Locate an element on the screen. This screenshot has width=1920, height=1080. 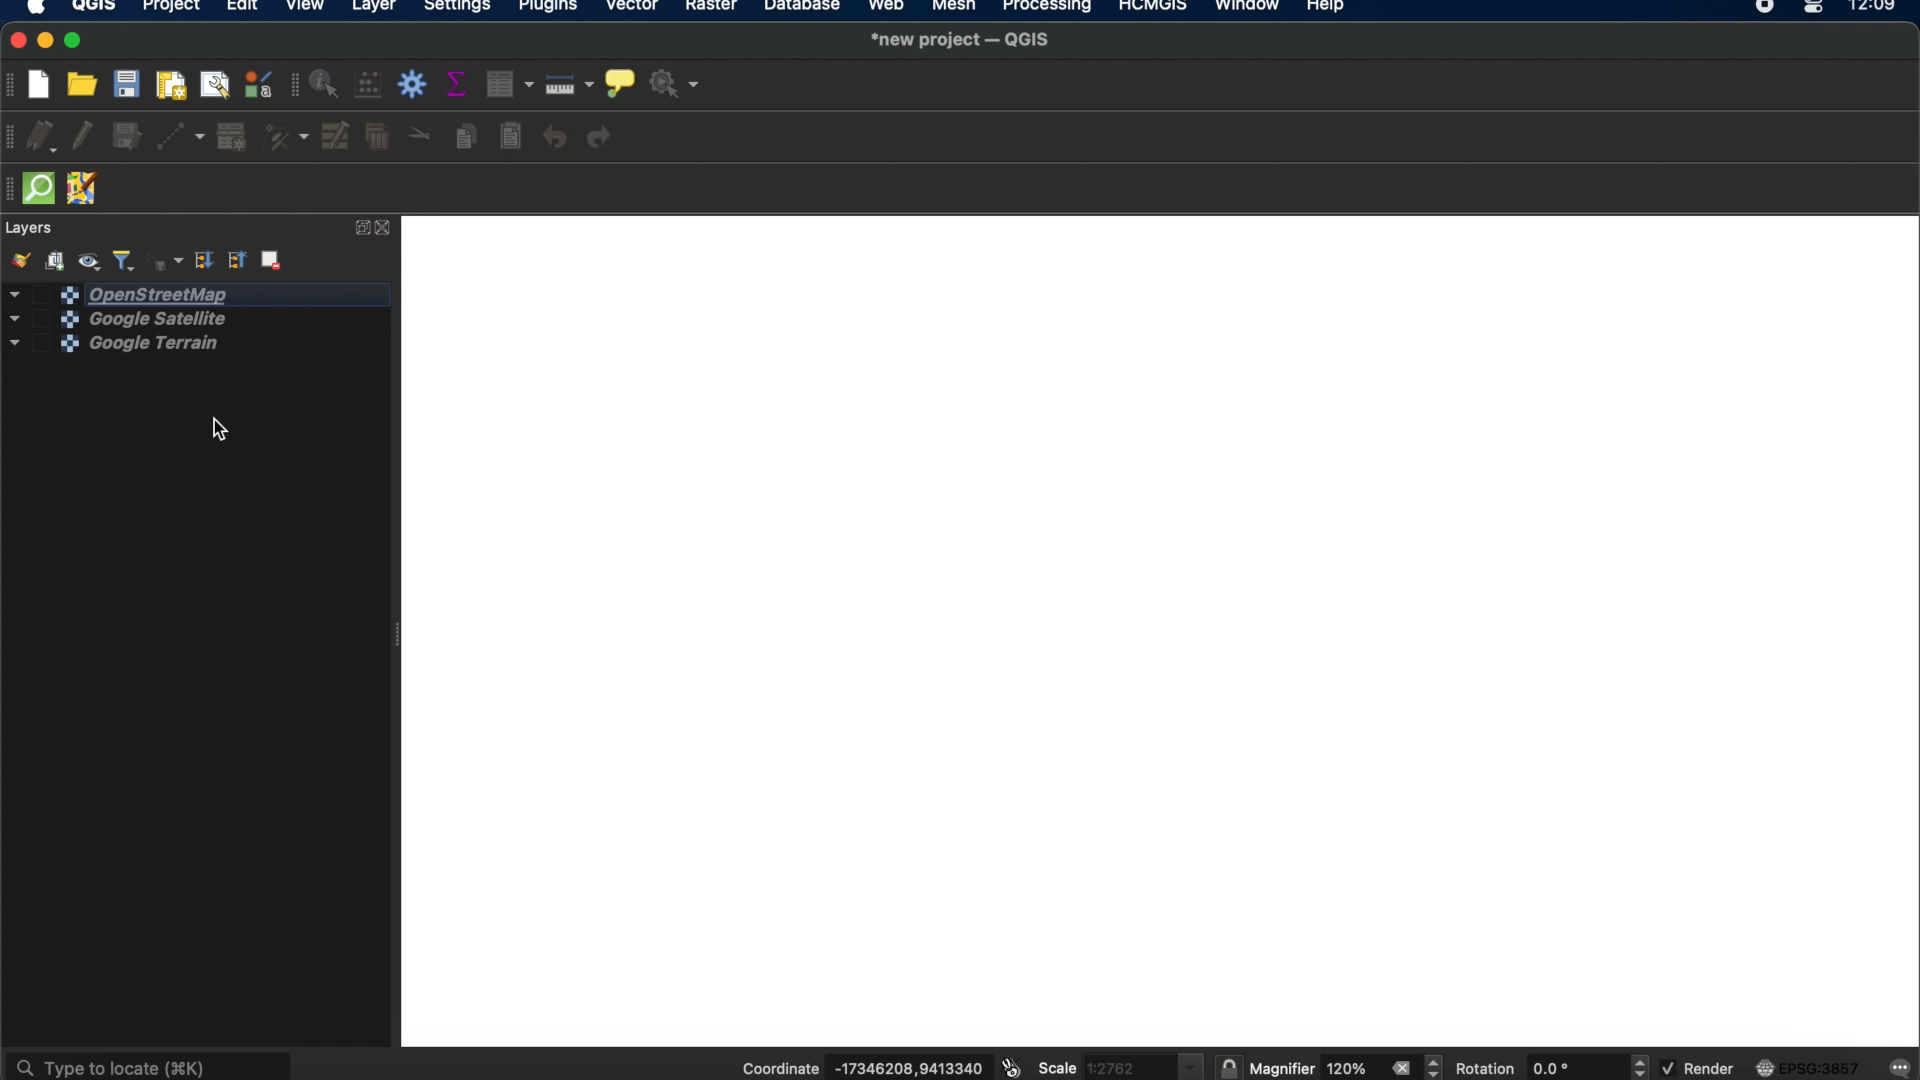
rotation is located at coordinates (1641, 1067).